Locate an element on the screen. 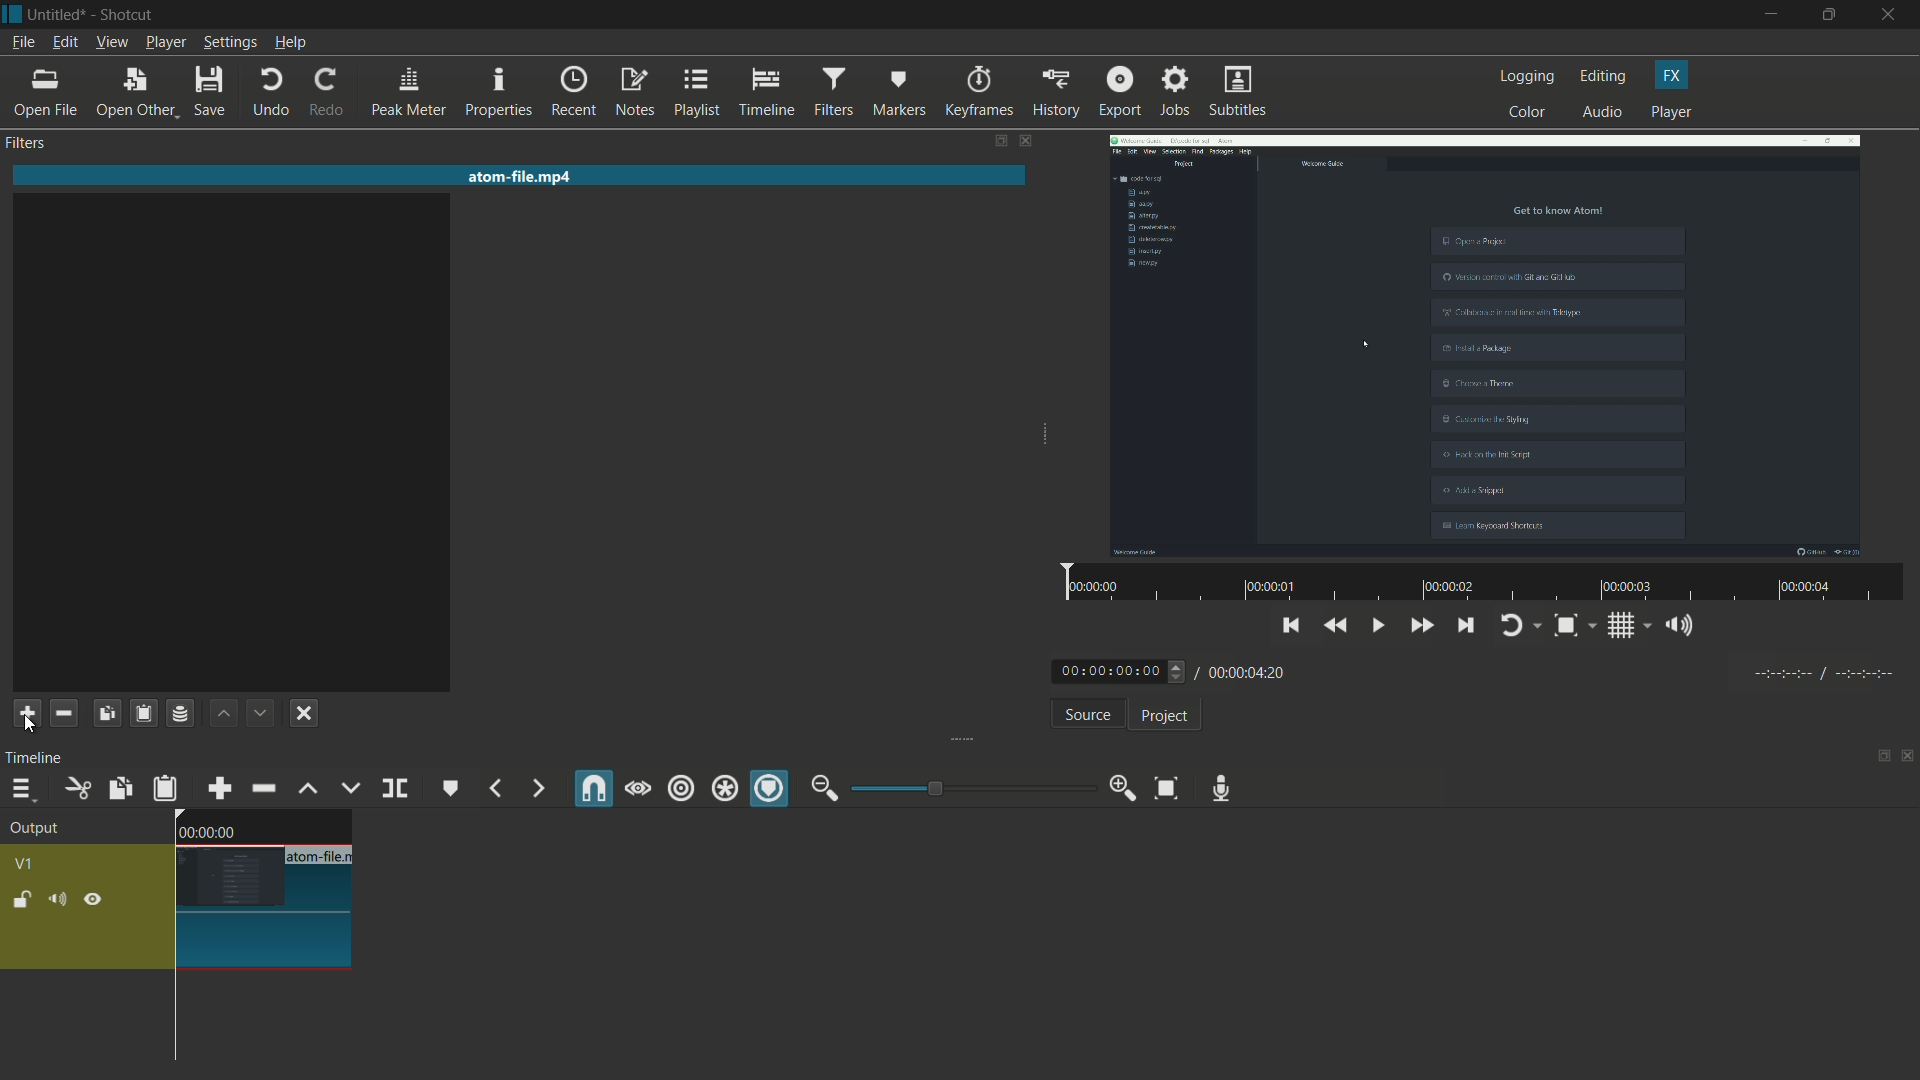 The height and width of the screenshot is (1080, 1920). keyframes is located at coordinates (978, 92).